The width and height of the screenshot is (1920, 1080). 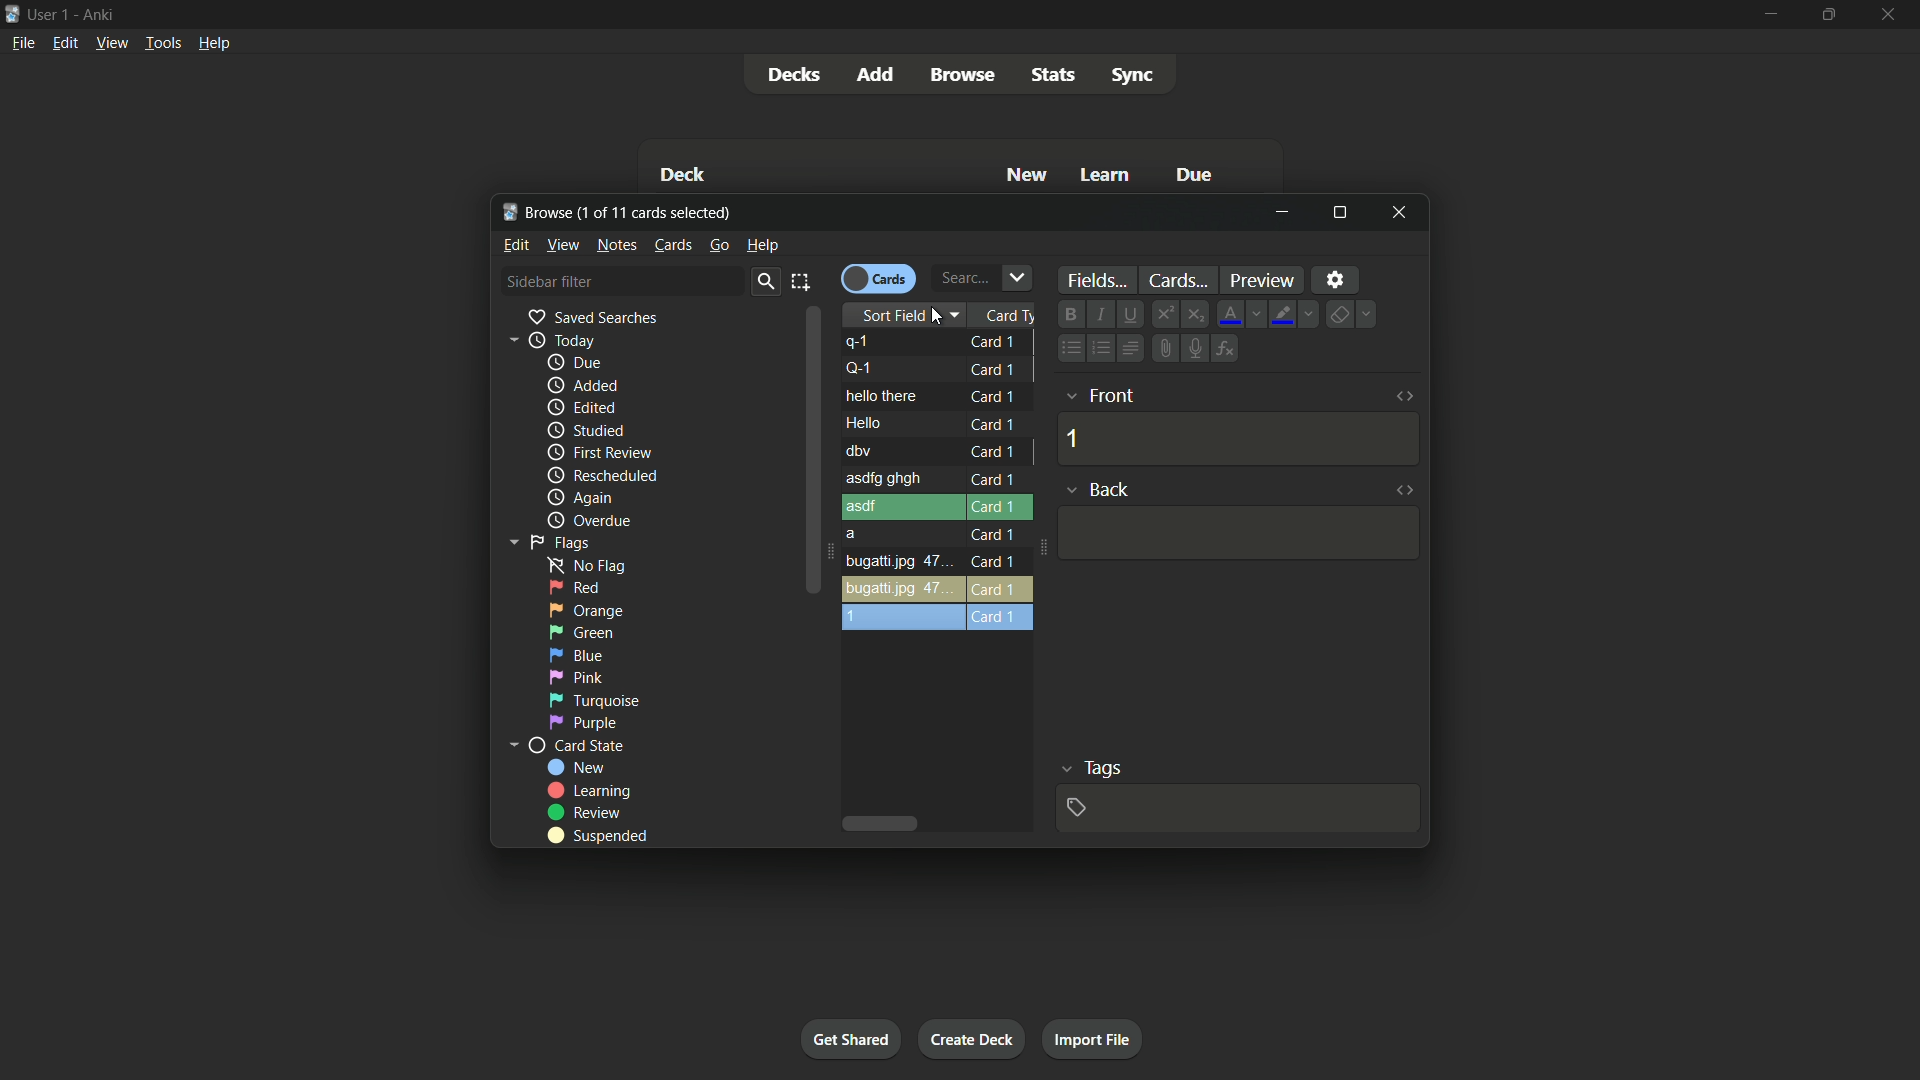 What do you see at coordinates (563, 244) in the screenshot?
I see `view` at bounding box center [563, 244].